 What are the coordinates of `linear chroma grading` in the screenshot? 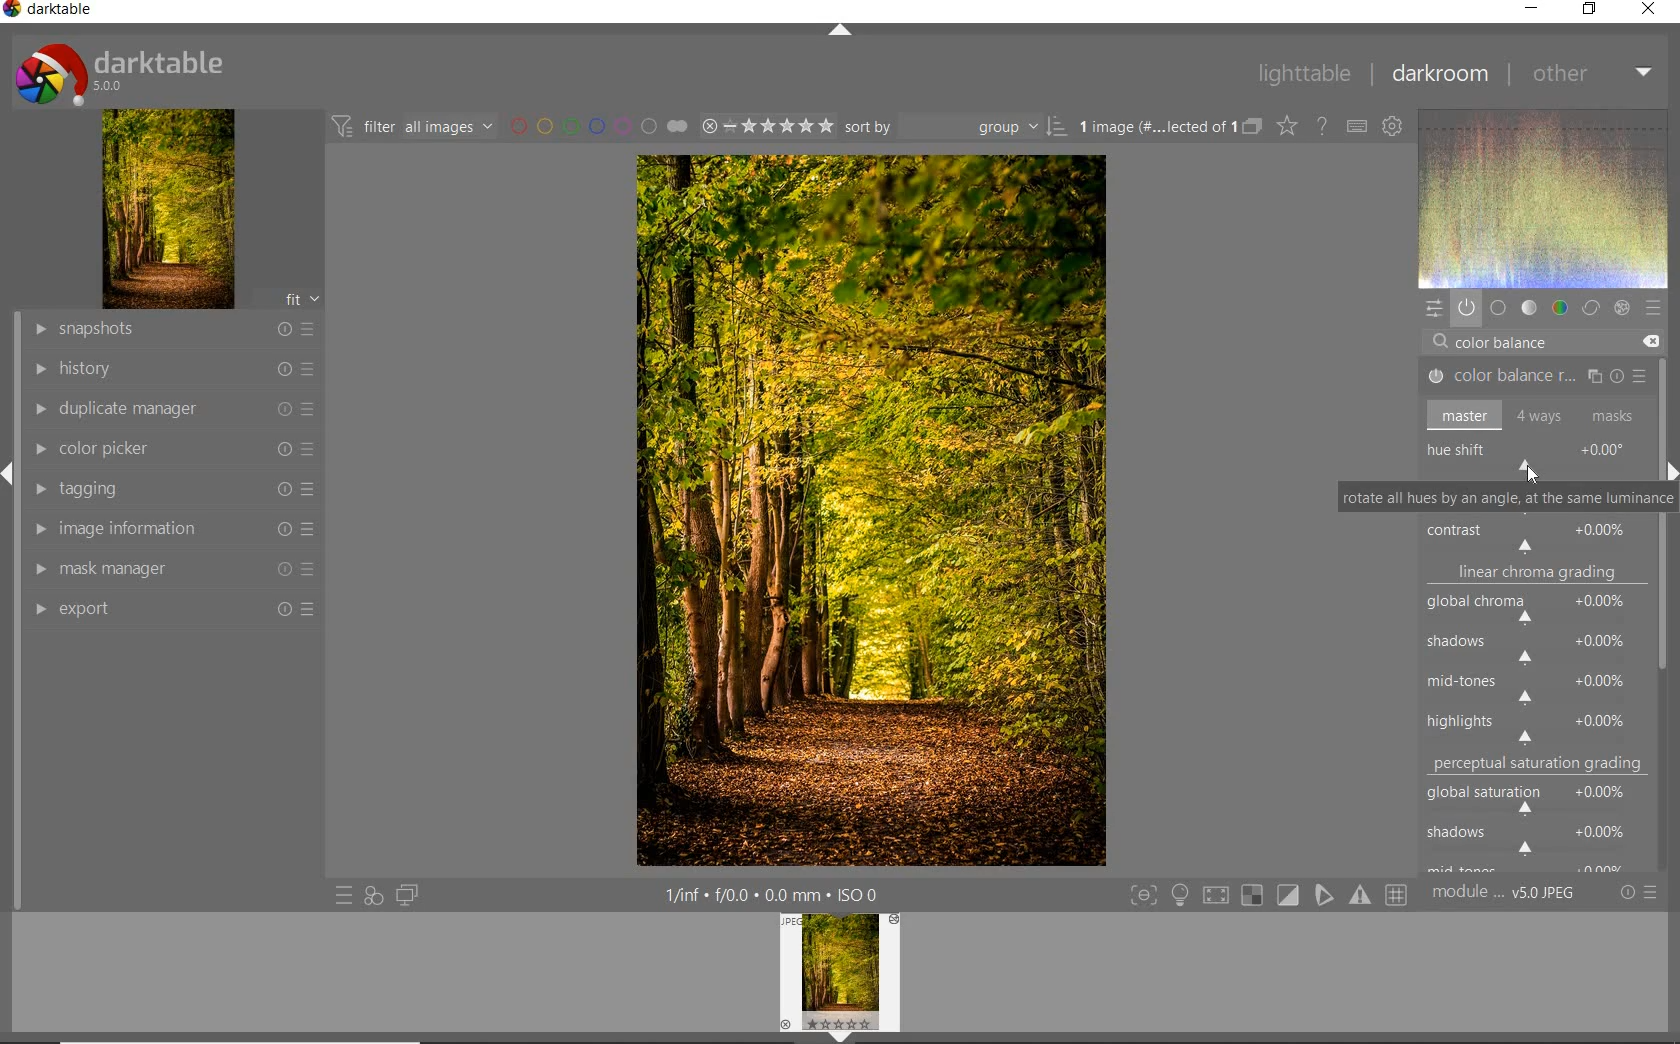 It's located at (1536, 576).